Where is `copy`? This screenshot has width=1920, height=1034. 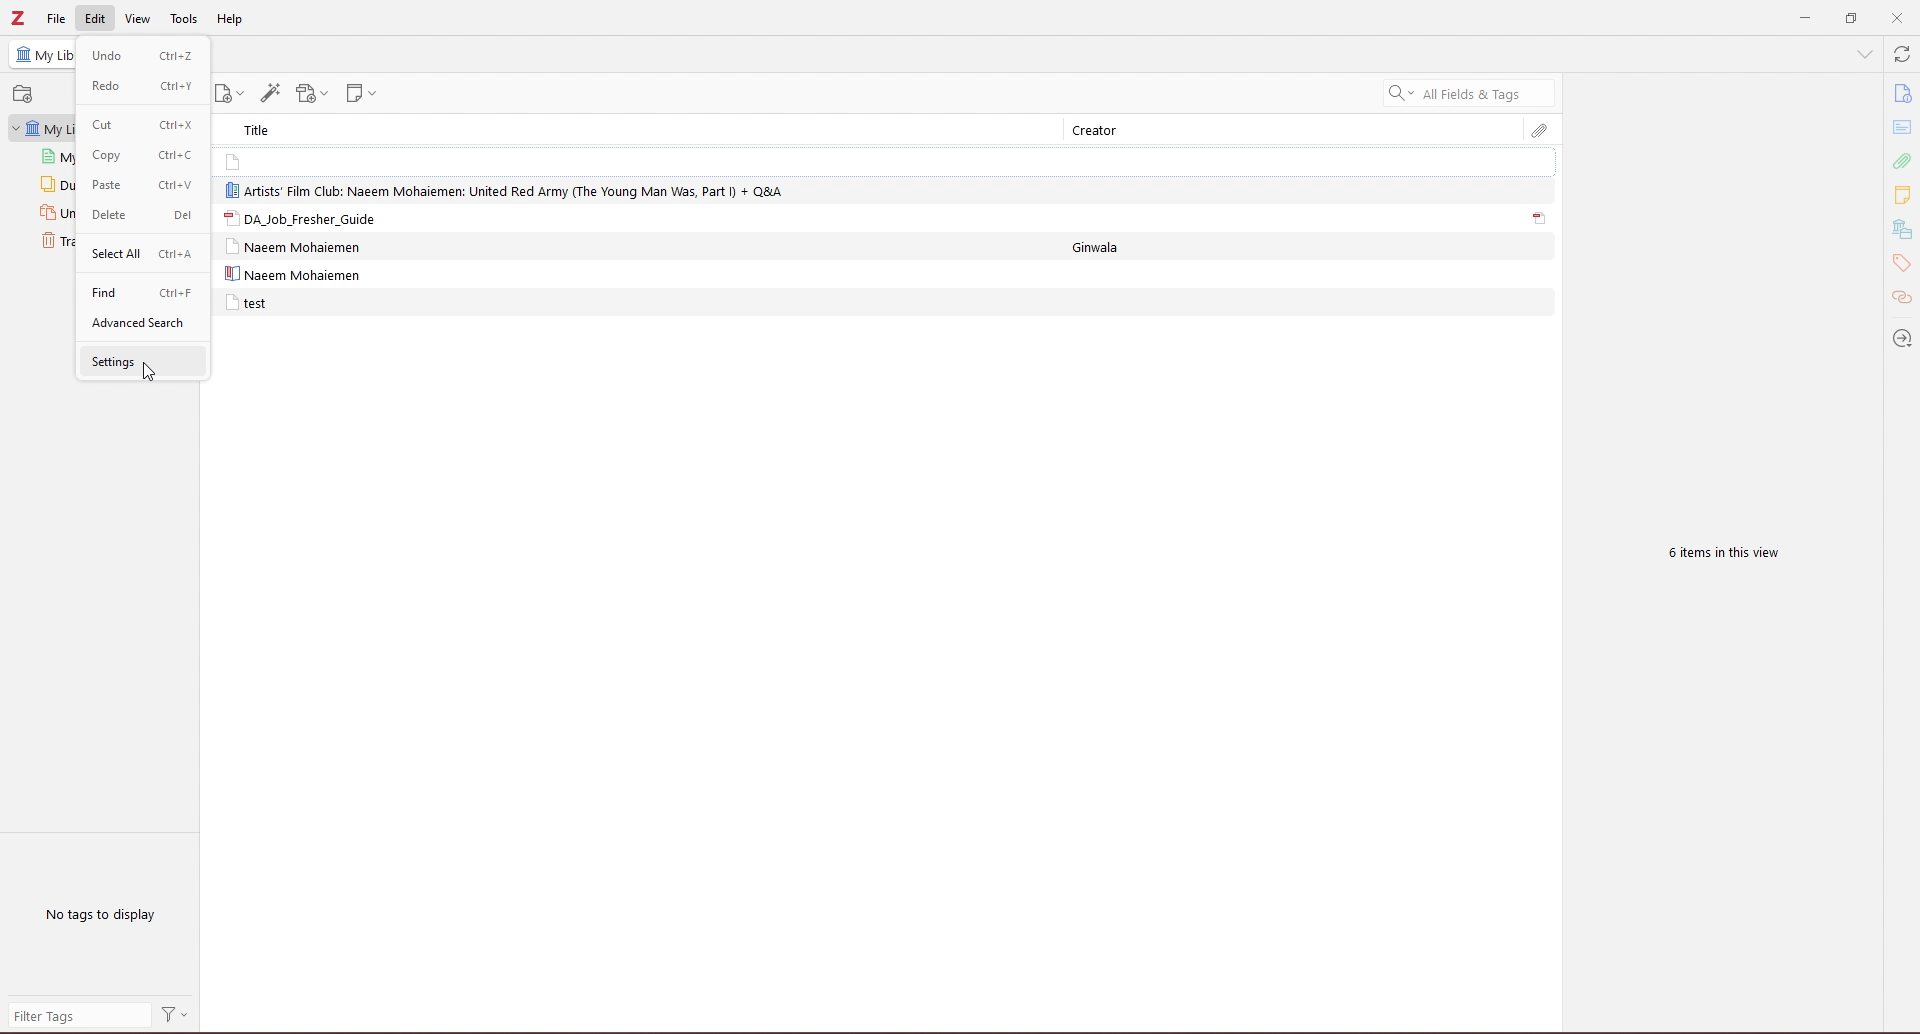 copy is located at coordinates (141, 155).